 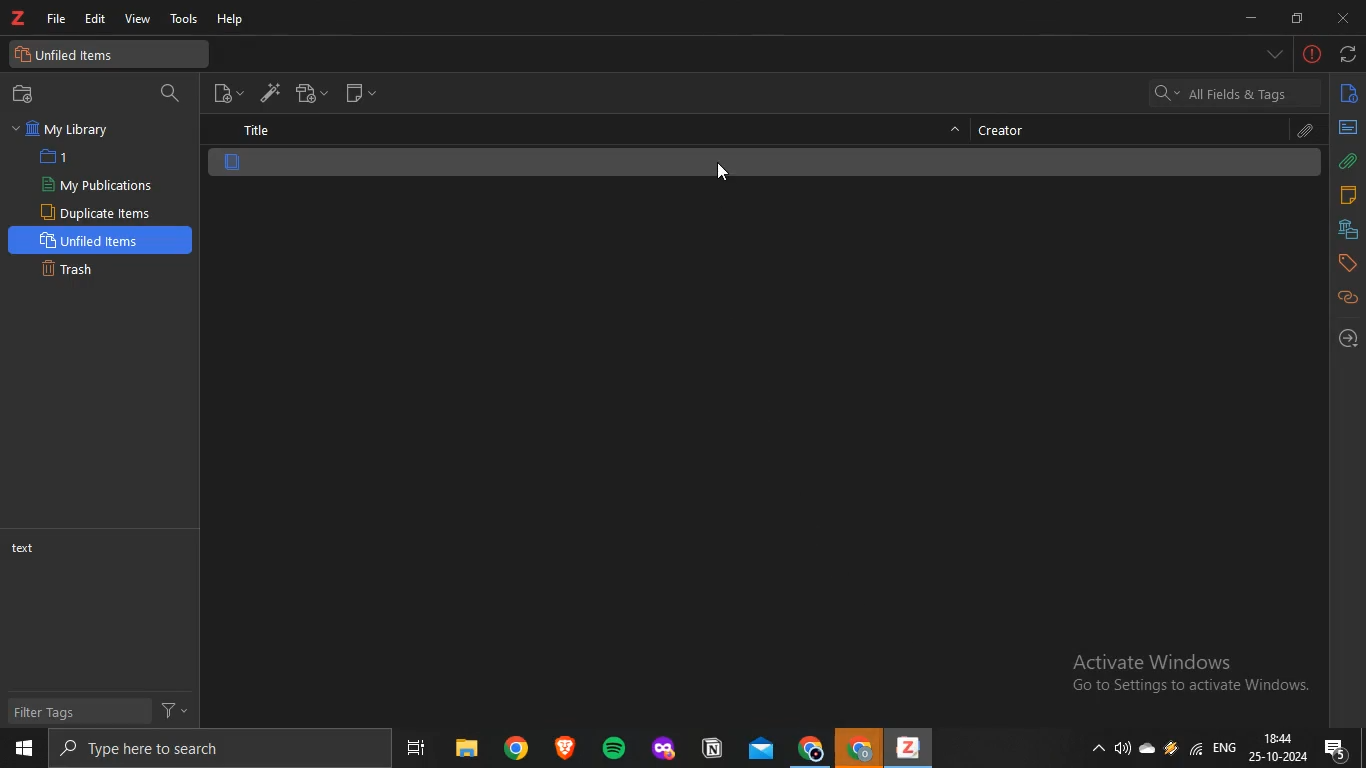 I want to click on my publications, so click(x=95, y=183).